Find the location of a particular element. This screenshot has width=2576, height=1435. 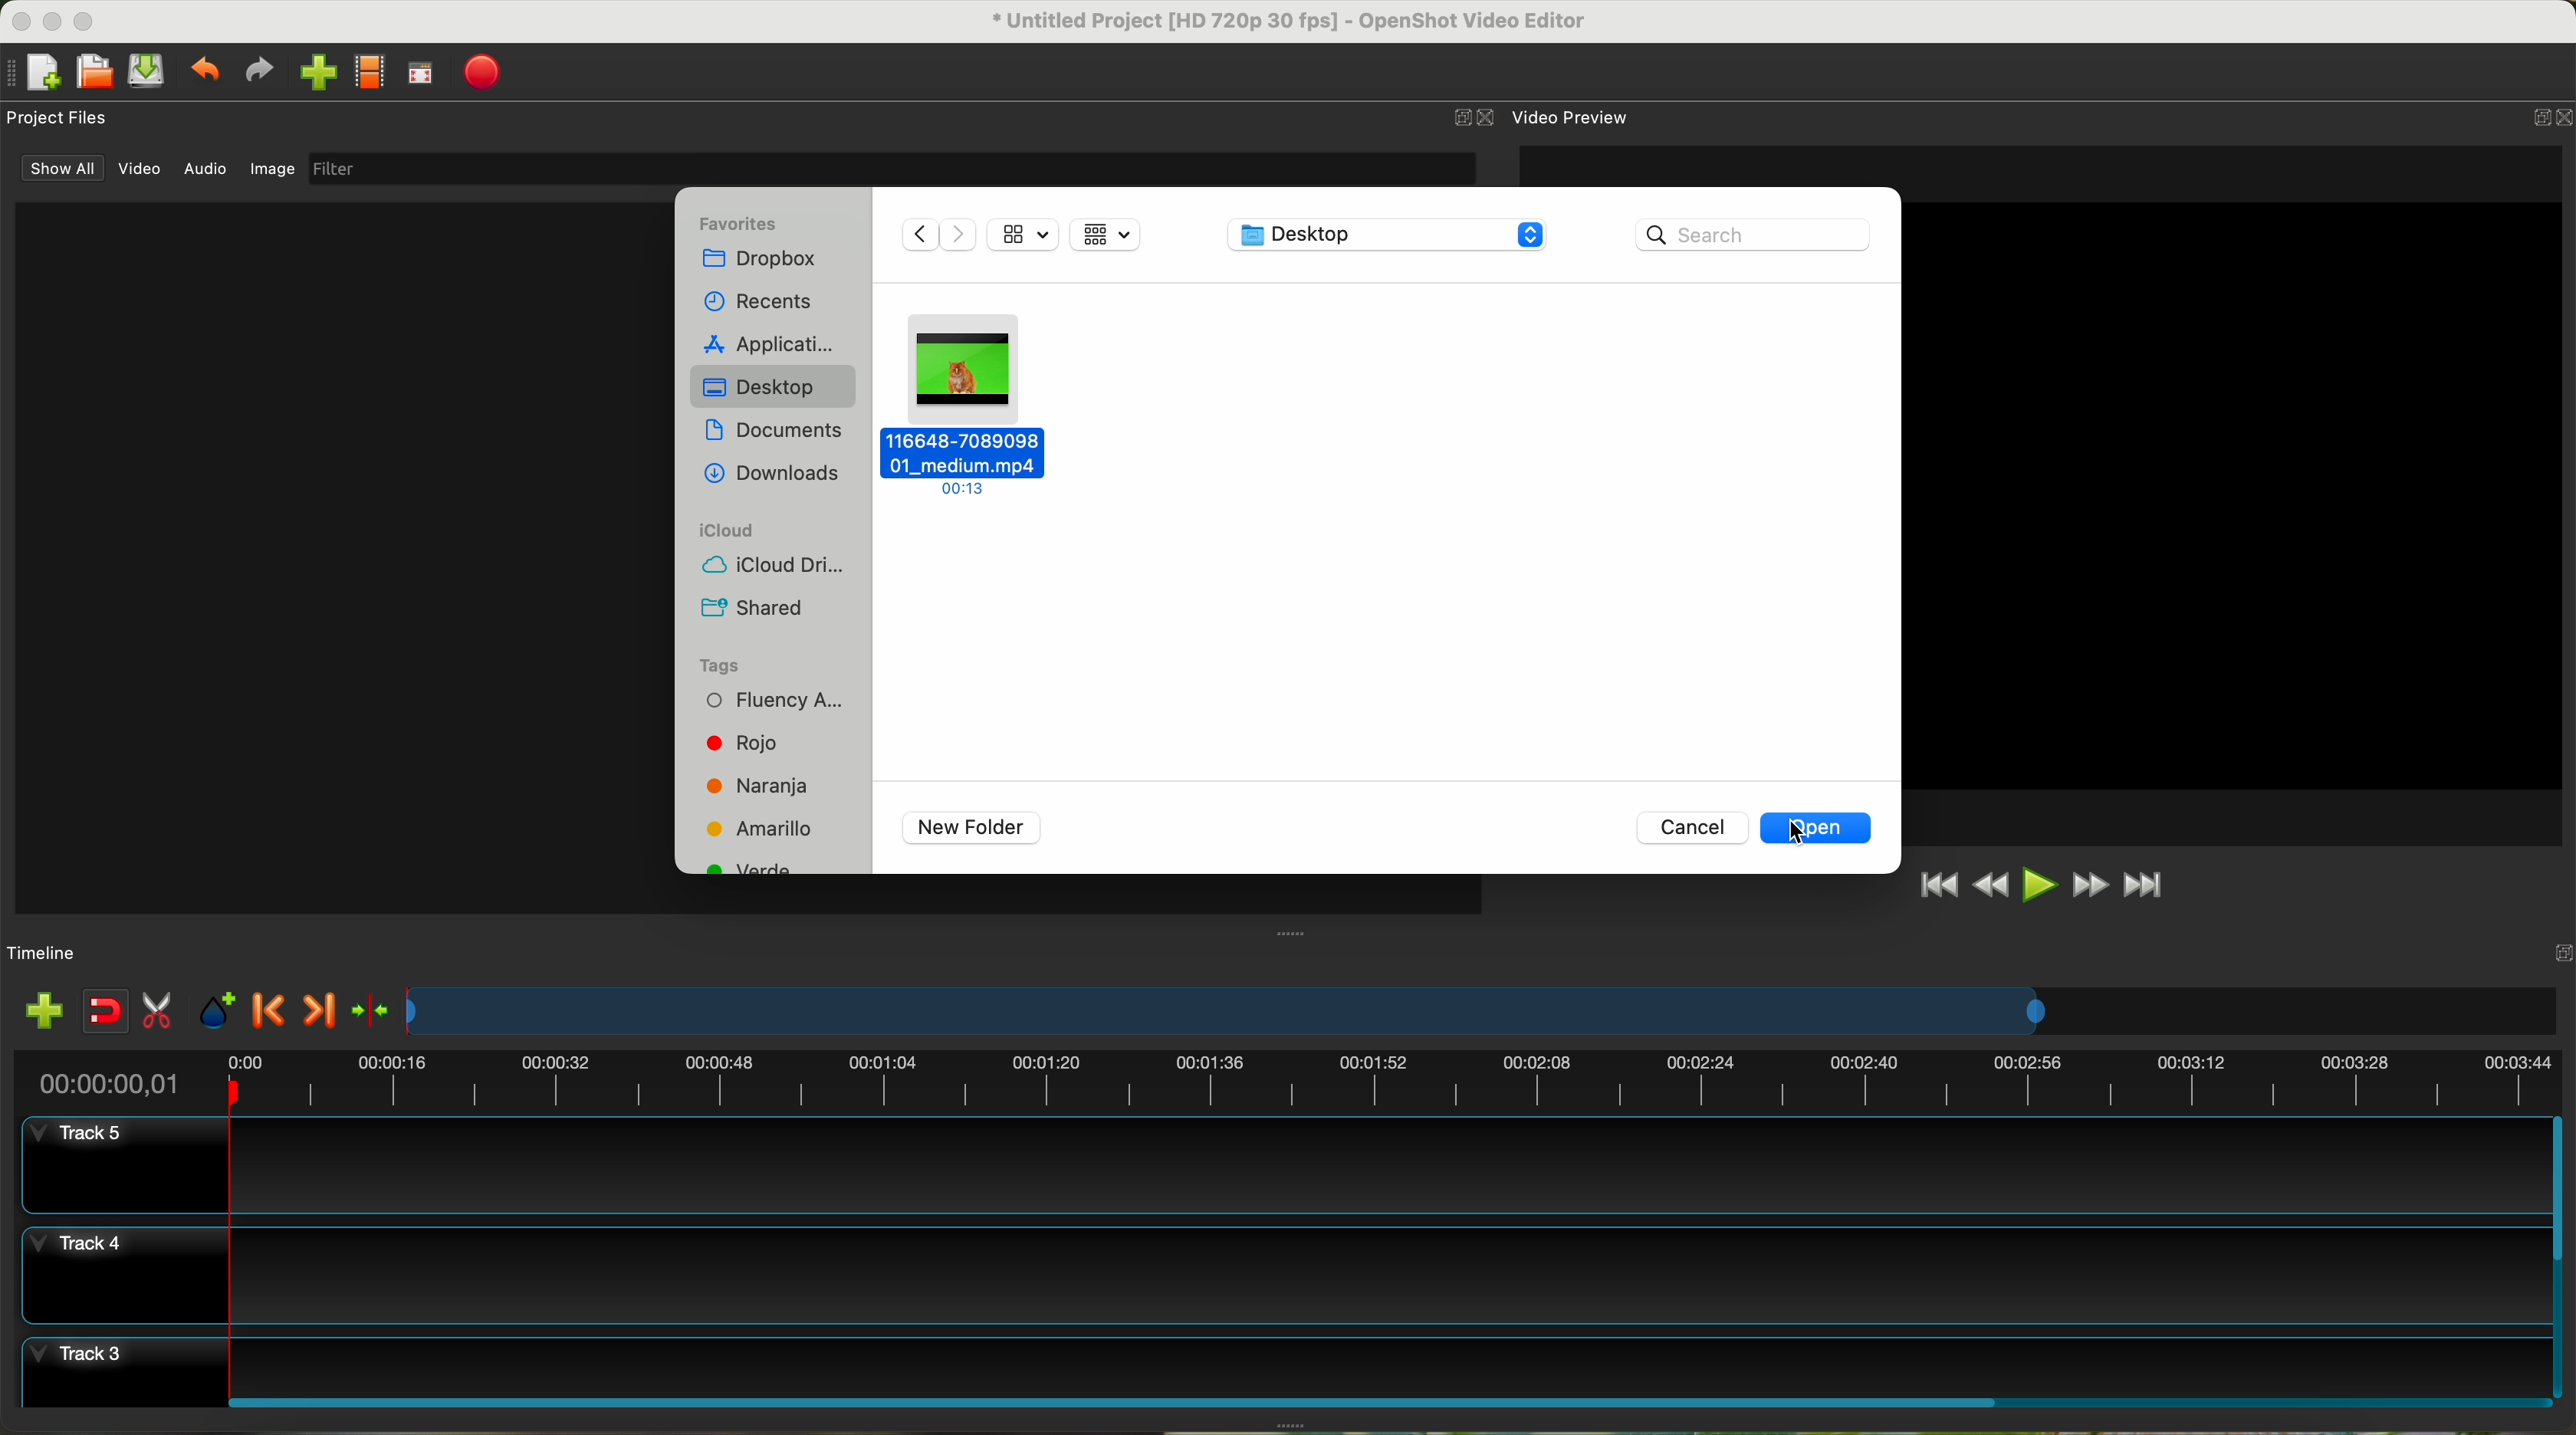

choose profile is located at coordinates (369, 73).